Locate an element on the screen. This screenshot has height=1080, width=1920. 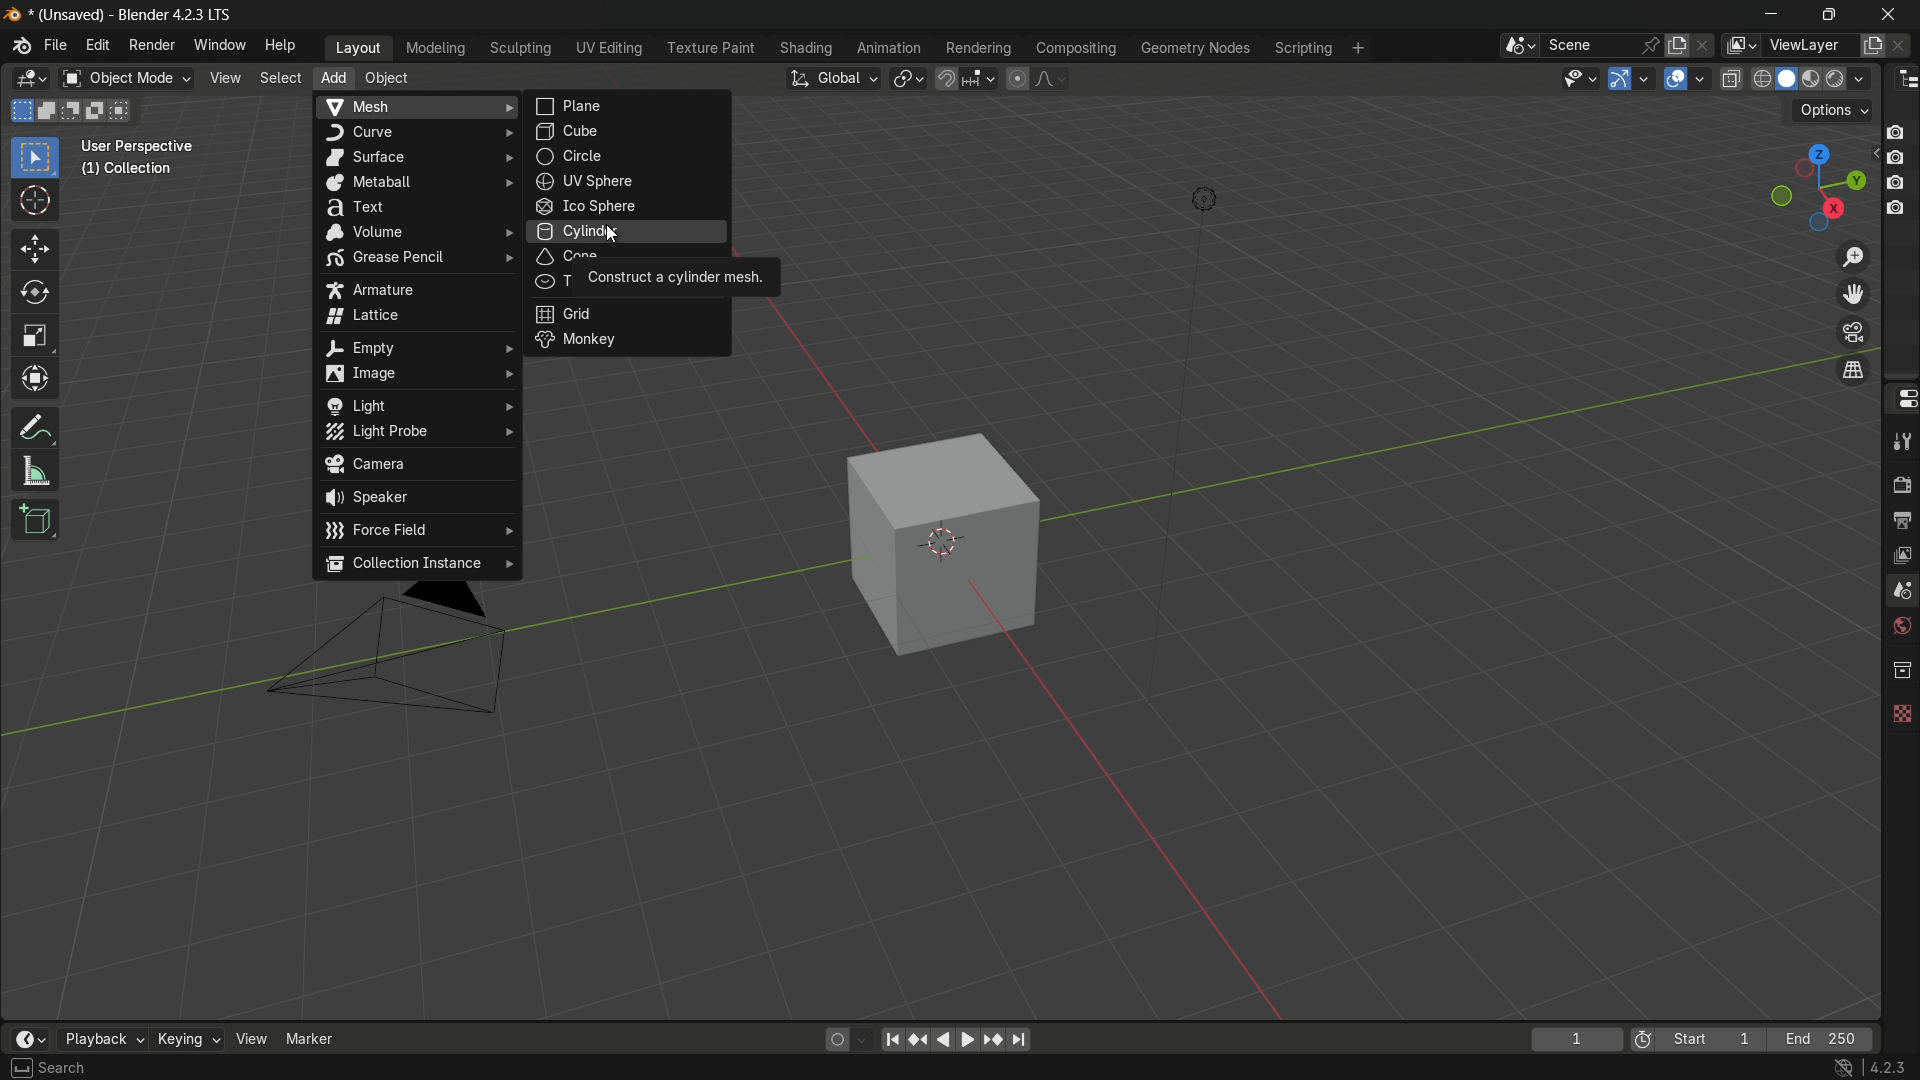
force field is located at coordinates (420, 534).